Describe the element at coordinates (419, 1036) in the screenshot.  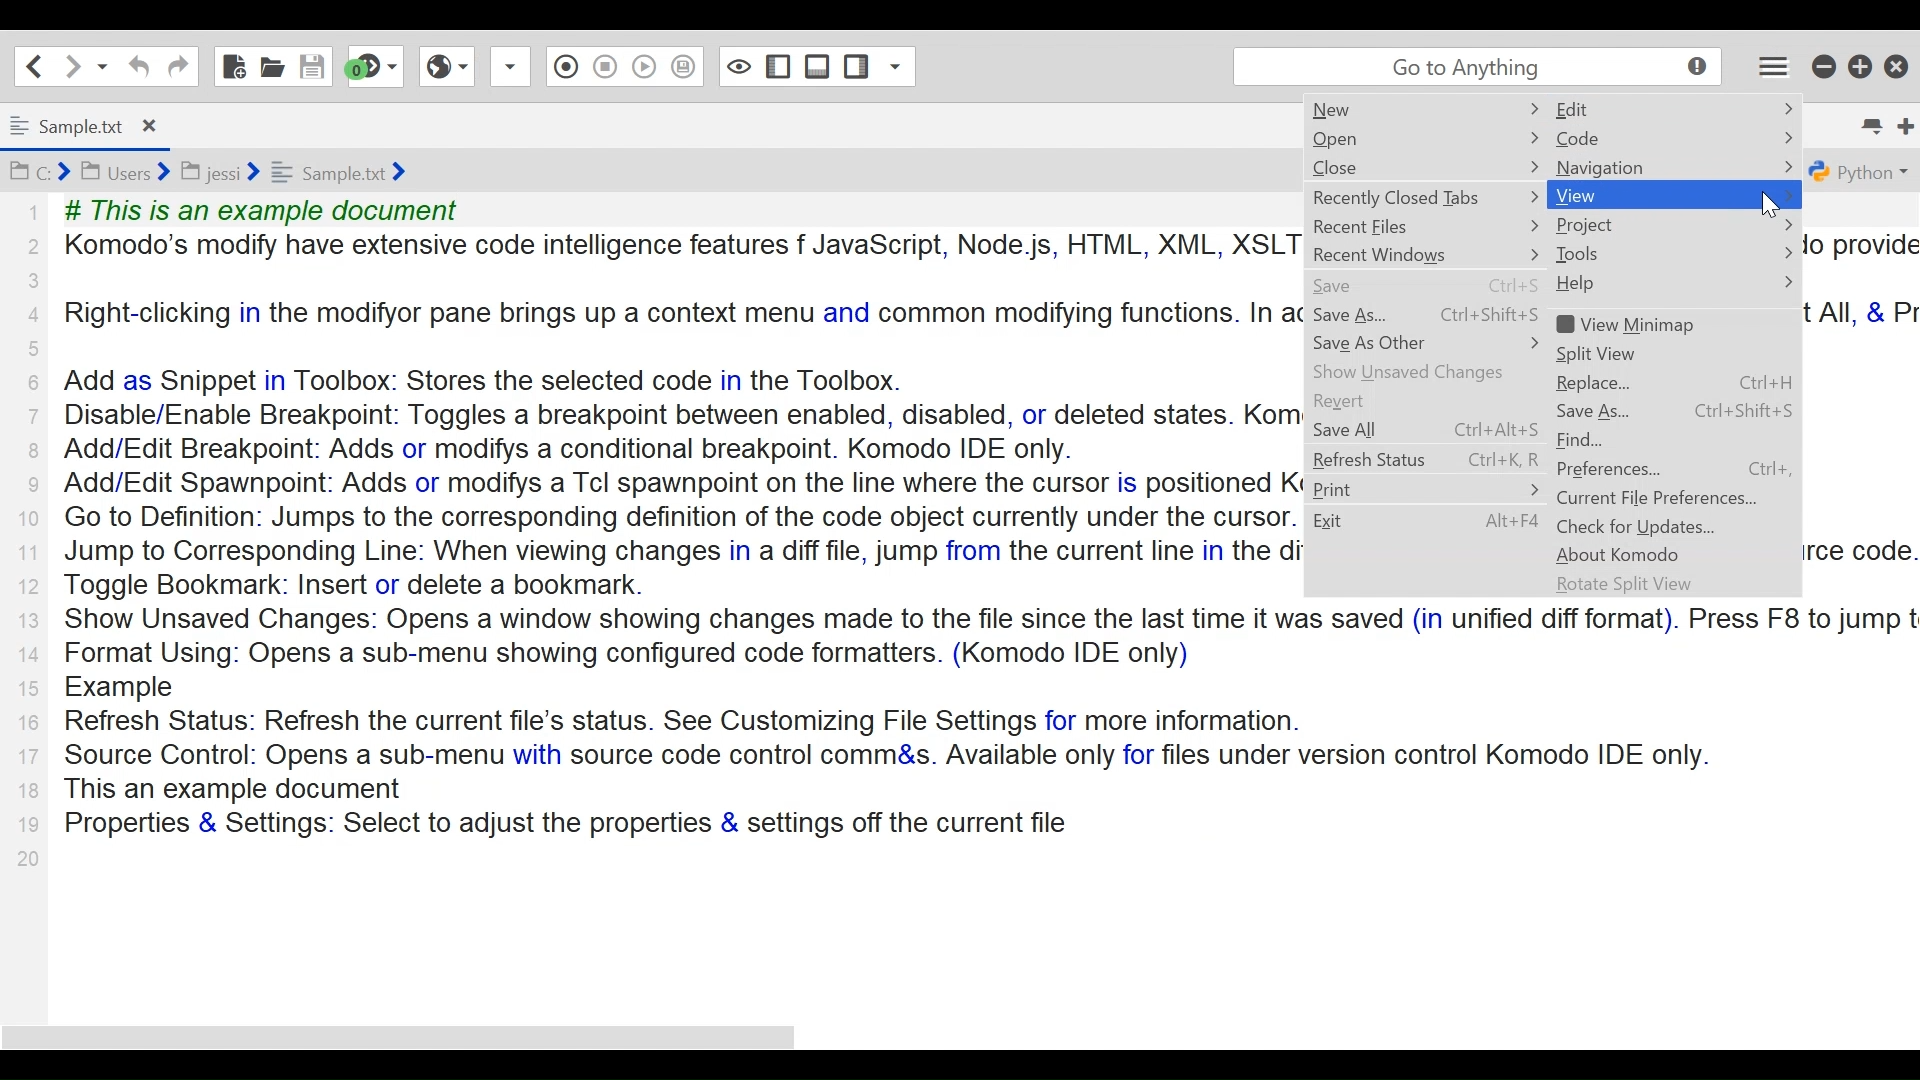
I see `horizontal scroll bar` at that location.